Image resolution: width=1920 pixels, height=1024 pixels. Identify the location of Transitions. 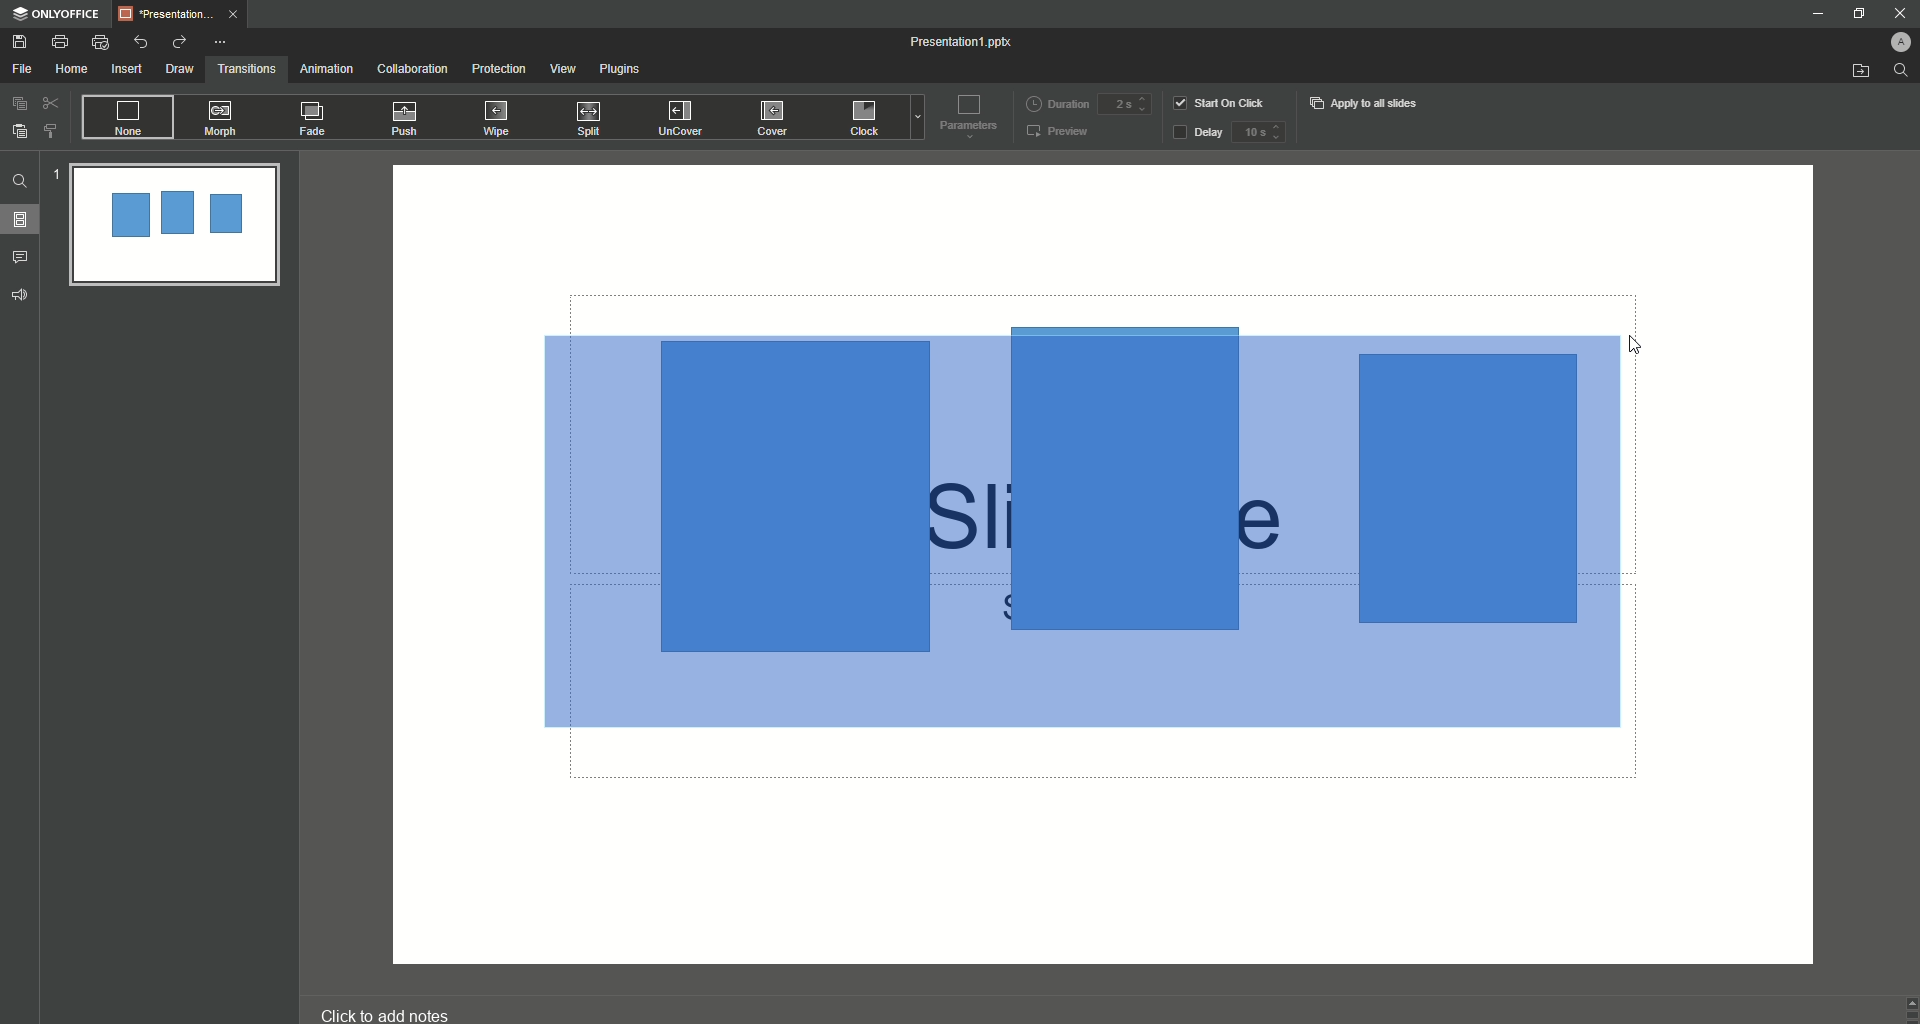
(247, 67).